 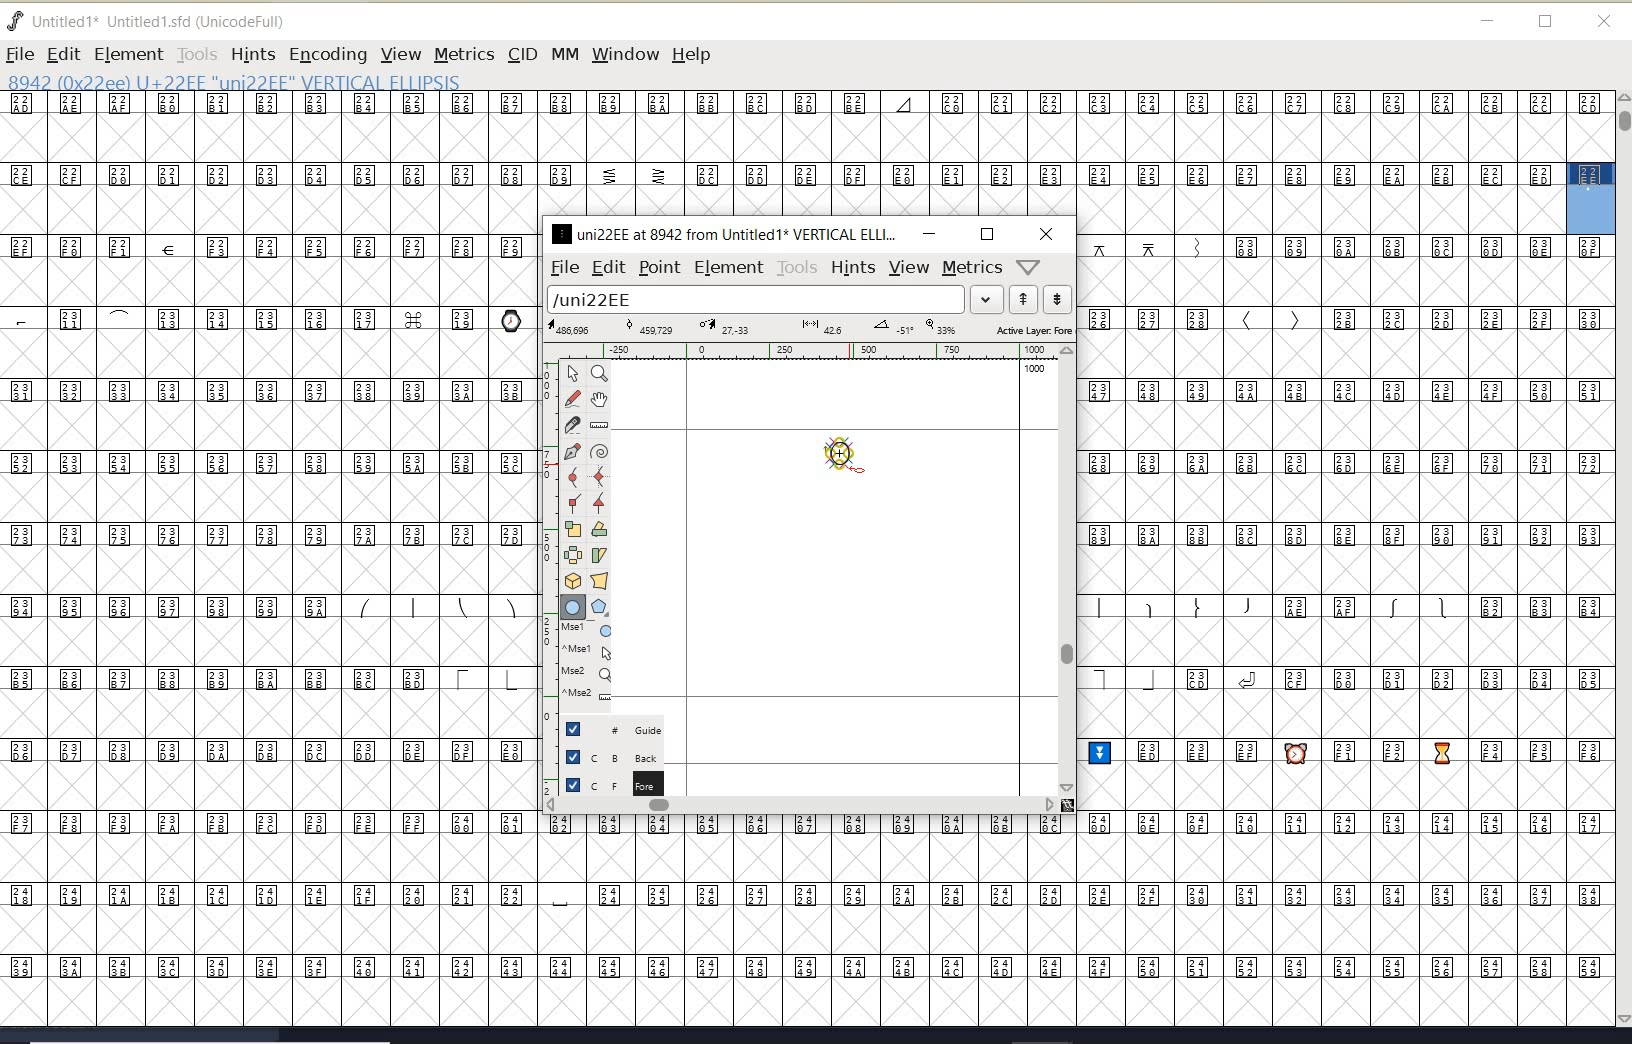 What do you see at coordinates (252, 55) in the screenshot?
I see `HINTS` at bounding box center [252, 55].